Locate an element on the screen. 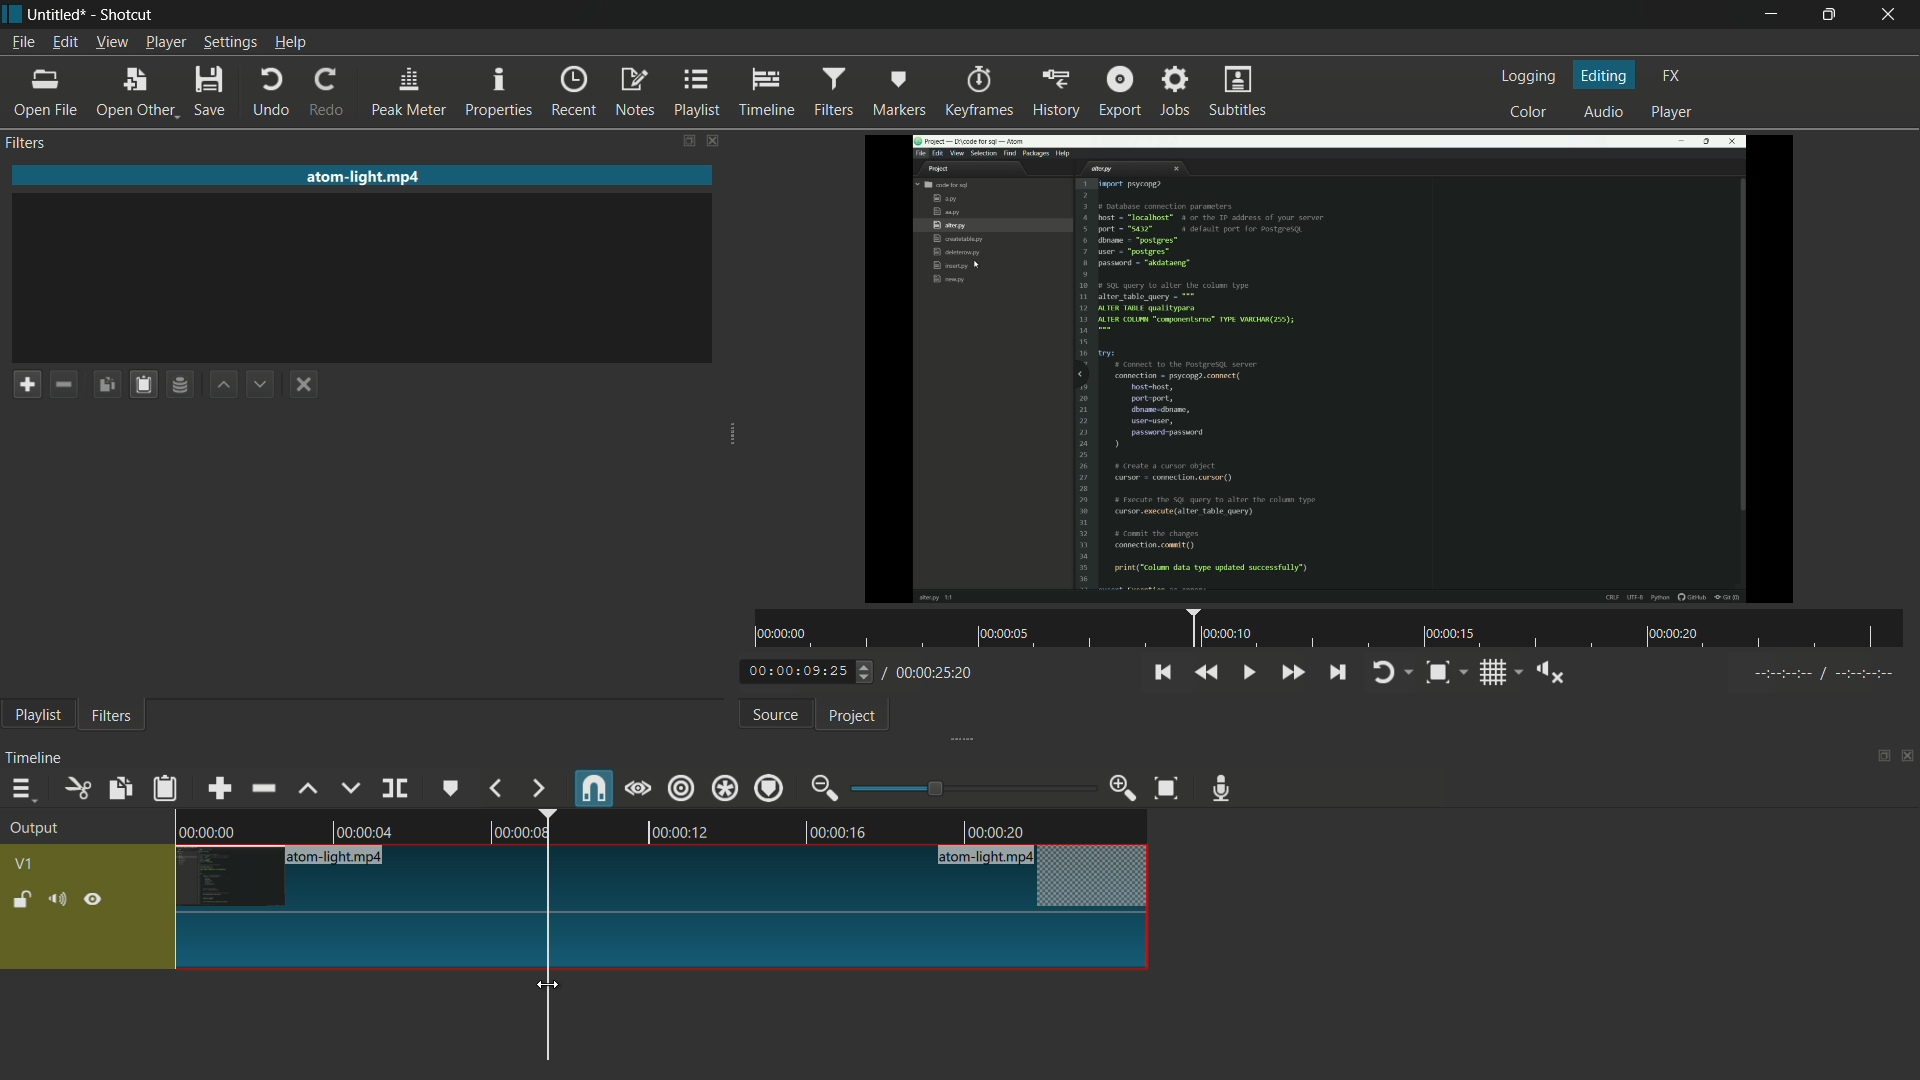 The width and height of the screenshot is (1920, 1080). quickly play backward is located at coordinates (1208, 672).